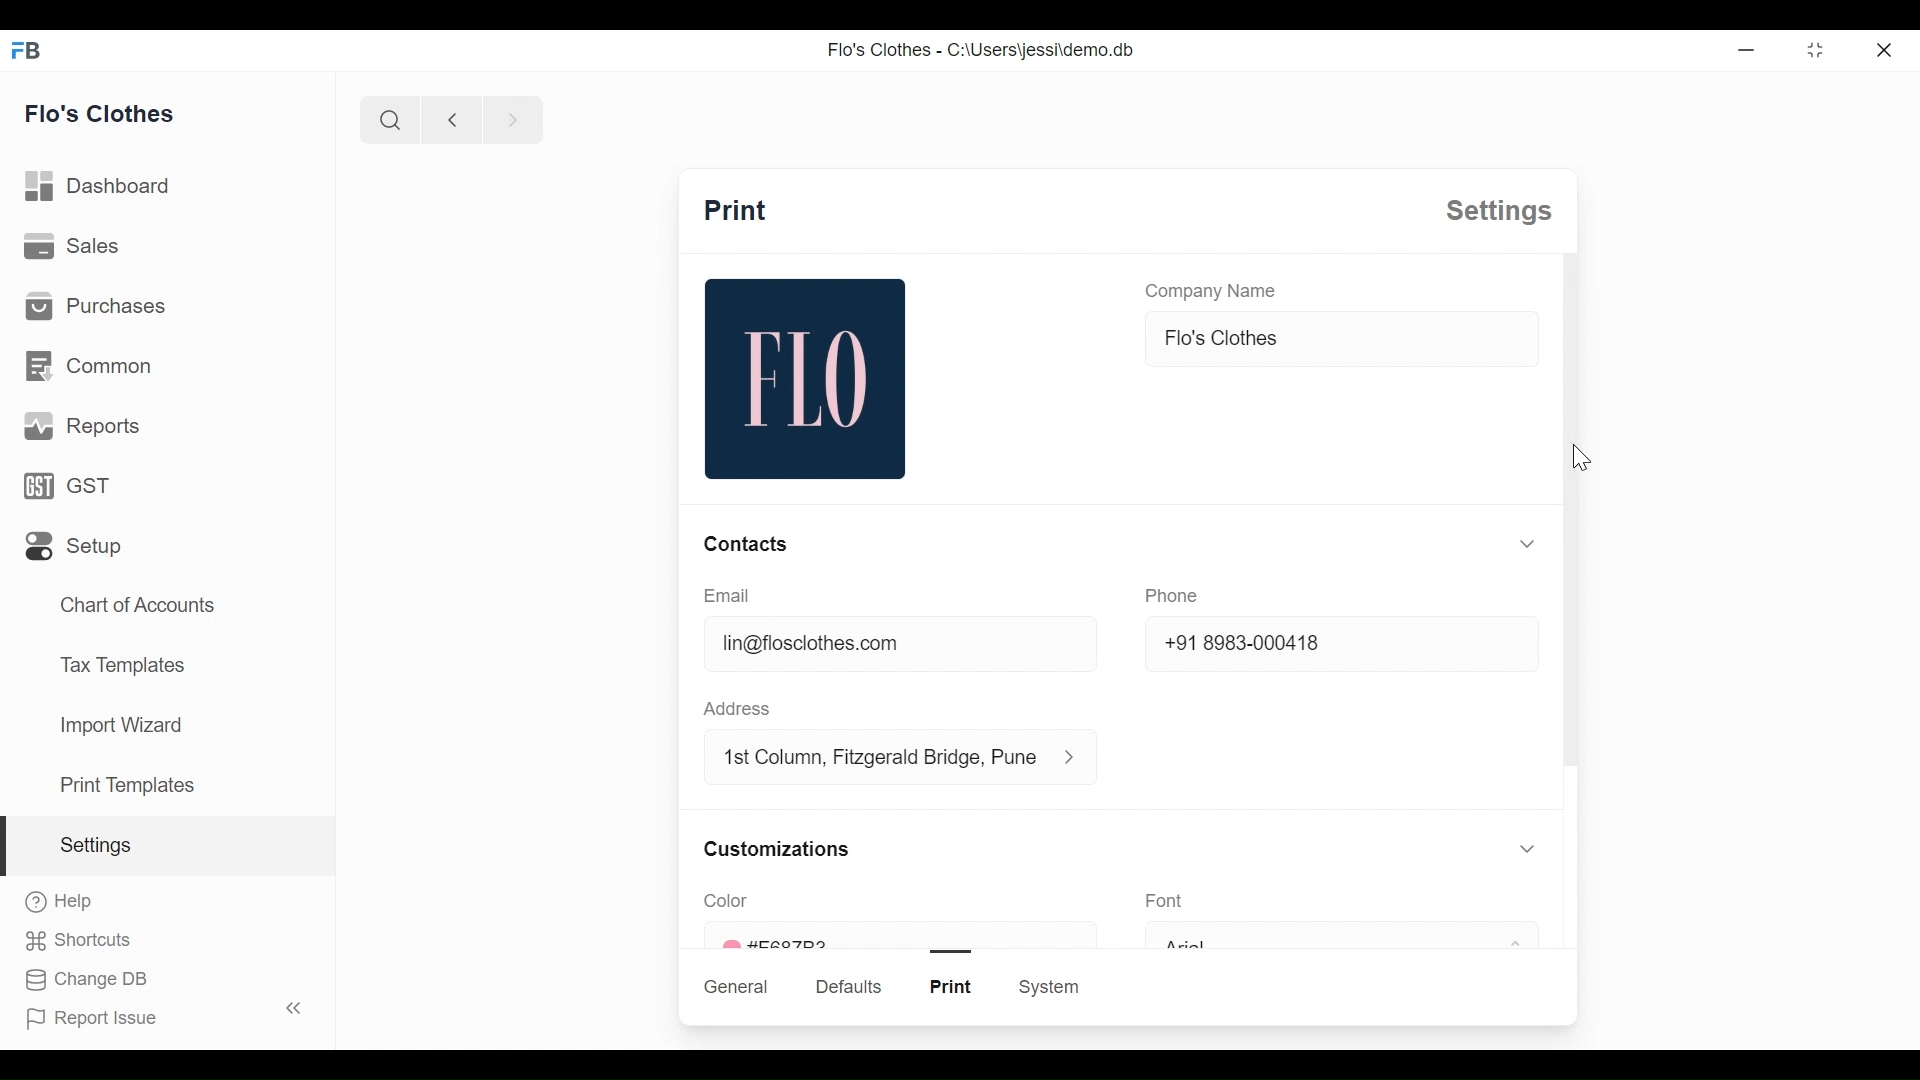 Image resolution: width=1920 pixels, height=1080 pixels. I want to click on sales, so click(72, 244).